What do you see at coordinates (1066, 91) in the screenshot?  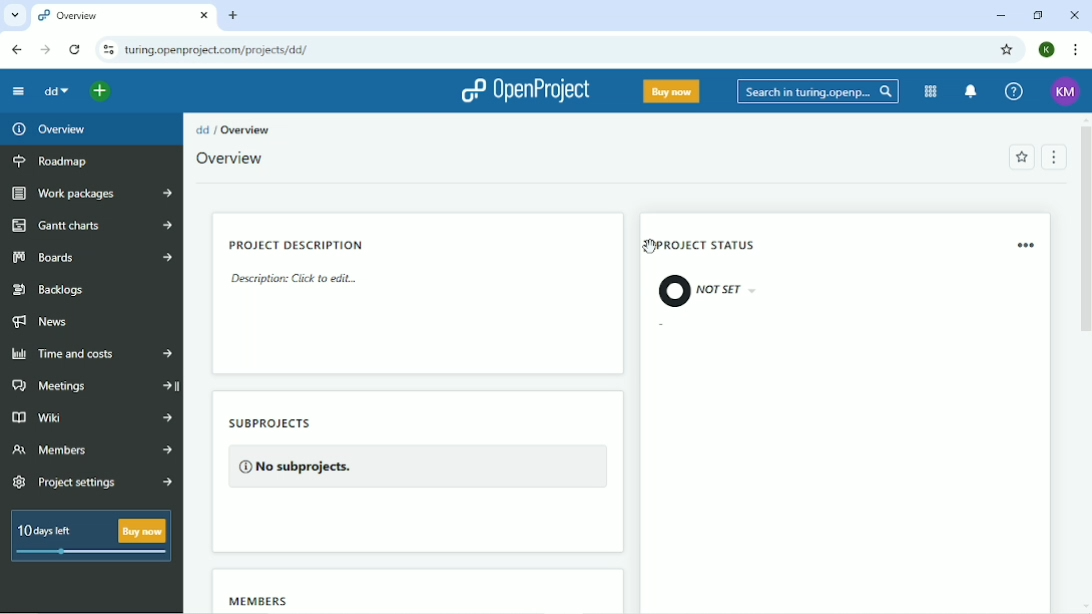 I see `Account` at bounding box center [1066, 91].